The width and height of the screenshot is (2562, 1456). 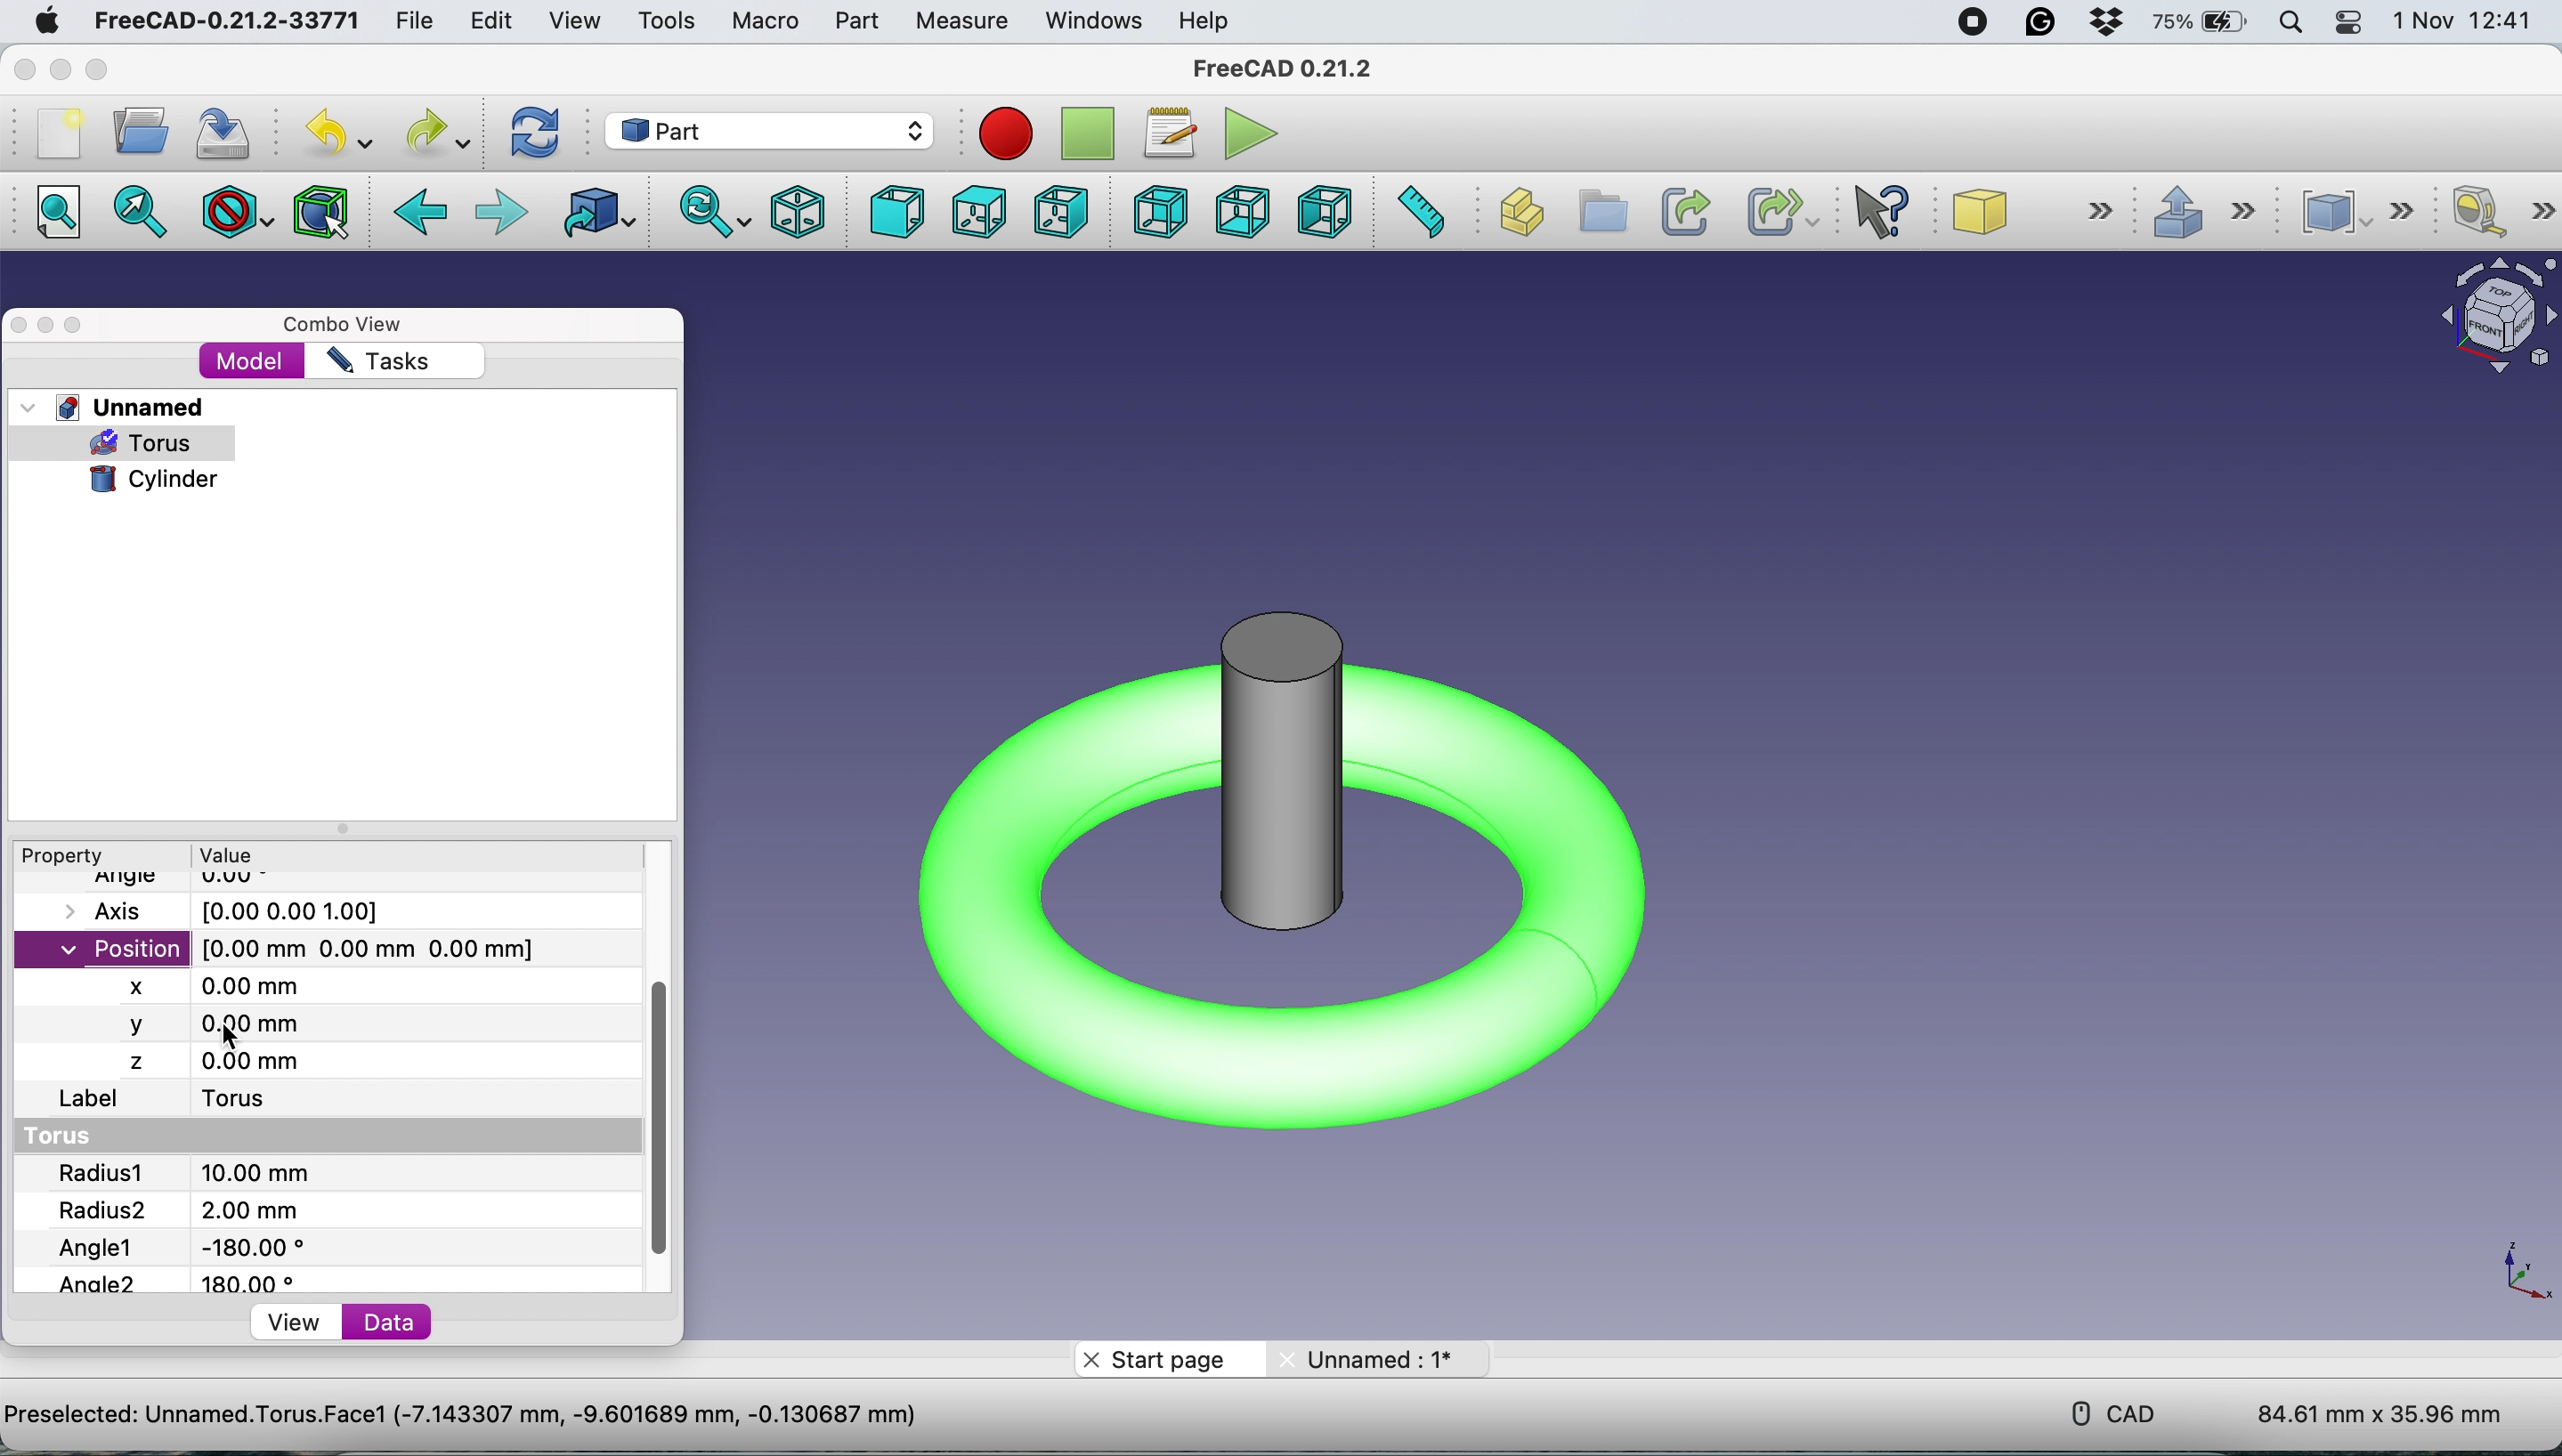 I want to click on isometric, so click(x=803, y=214).